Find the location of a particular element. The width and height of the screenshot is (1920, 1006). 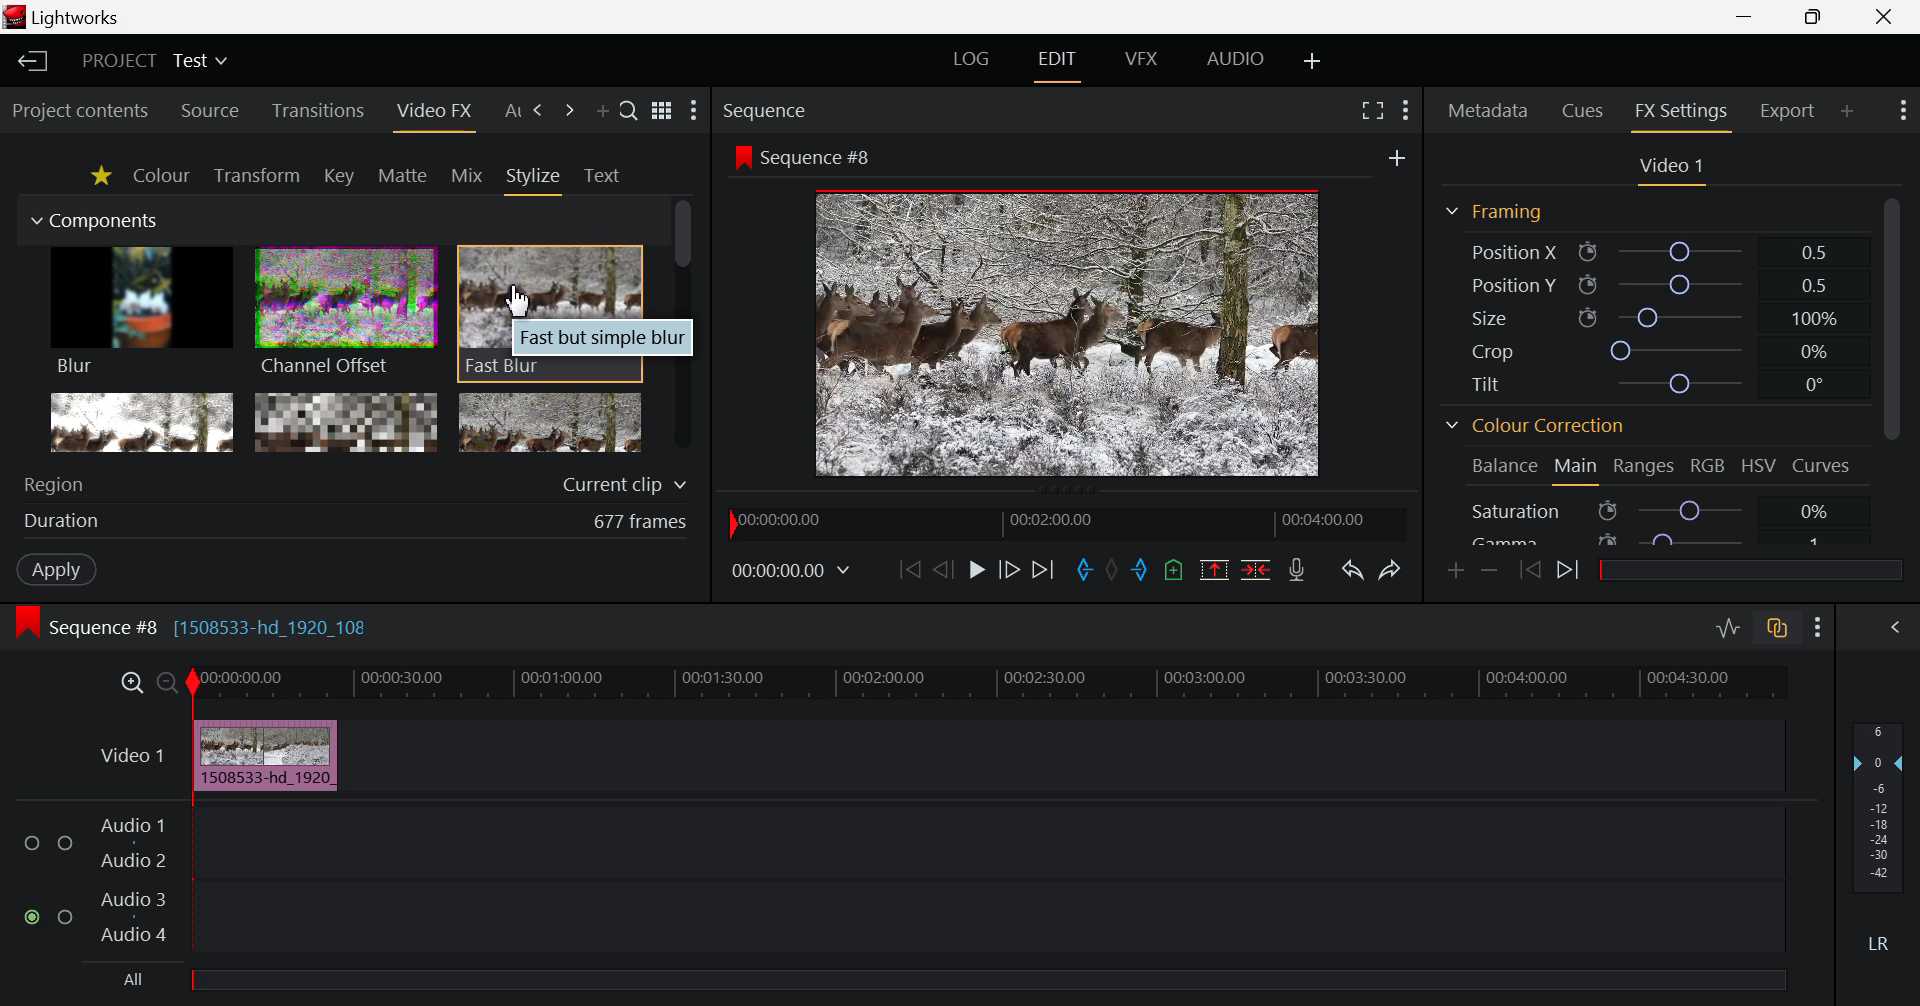

Scroll Bar is located at coordinates (686, 394).